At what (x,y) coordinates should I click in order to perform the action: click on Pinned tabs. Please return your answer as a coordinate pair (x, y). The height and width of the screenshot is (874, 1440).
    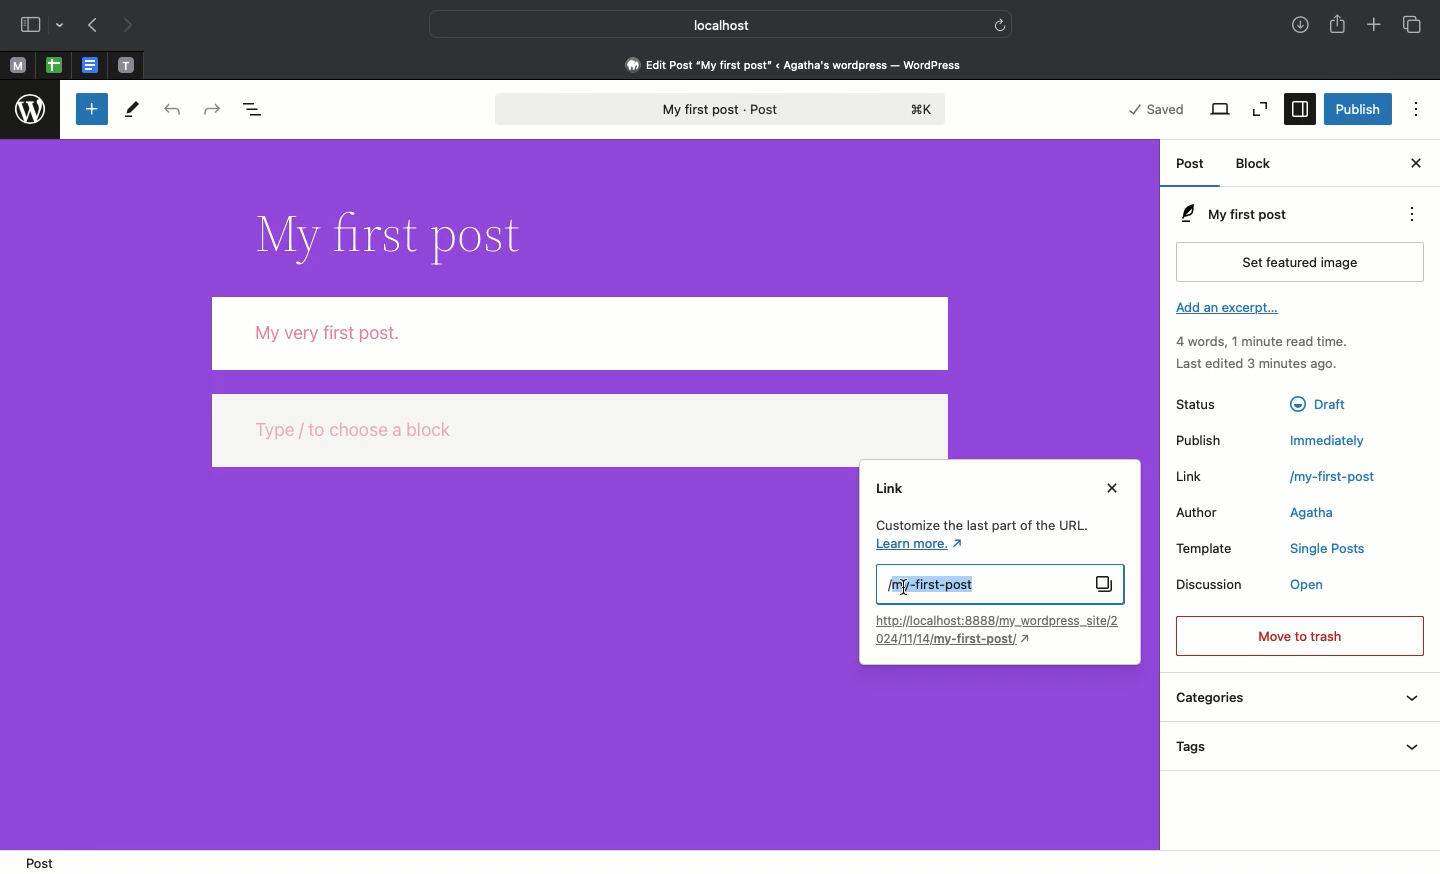
    Looking at the image, I should click on (19, 65).